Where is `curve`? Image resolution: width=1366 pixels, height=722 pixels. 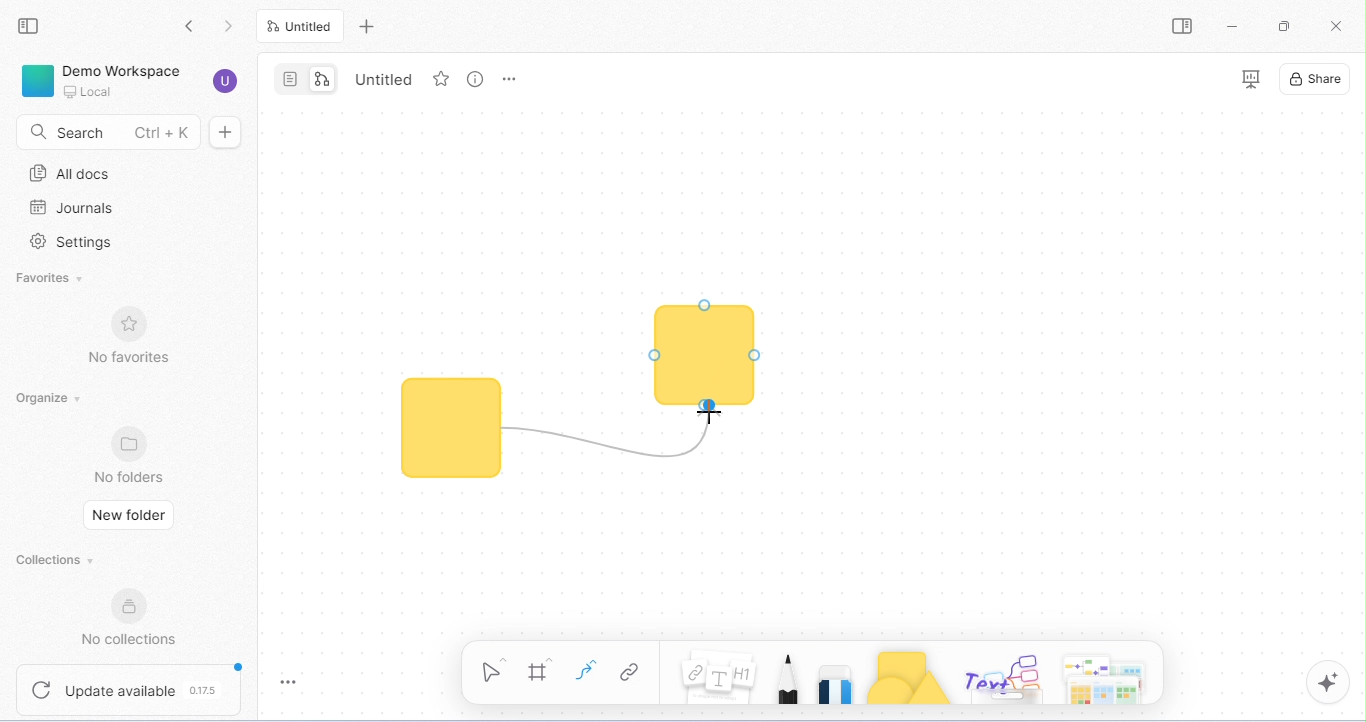
curve is located at coordinates (587, 671).